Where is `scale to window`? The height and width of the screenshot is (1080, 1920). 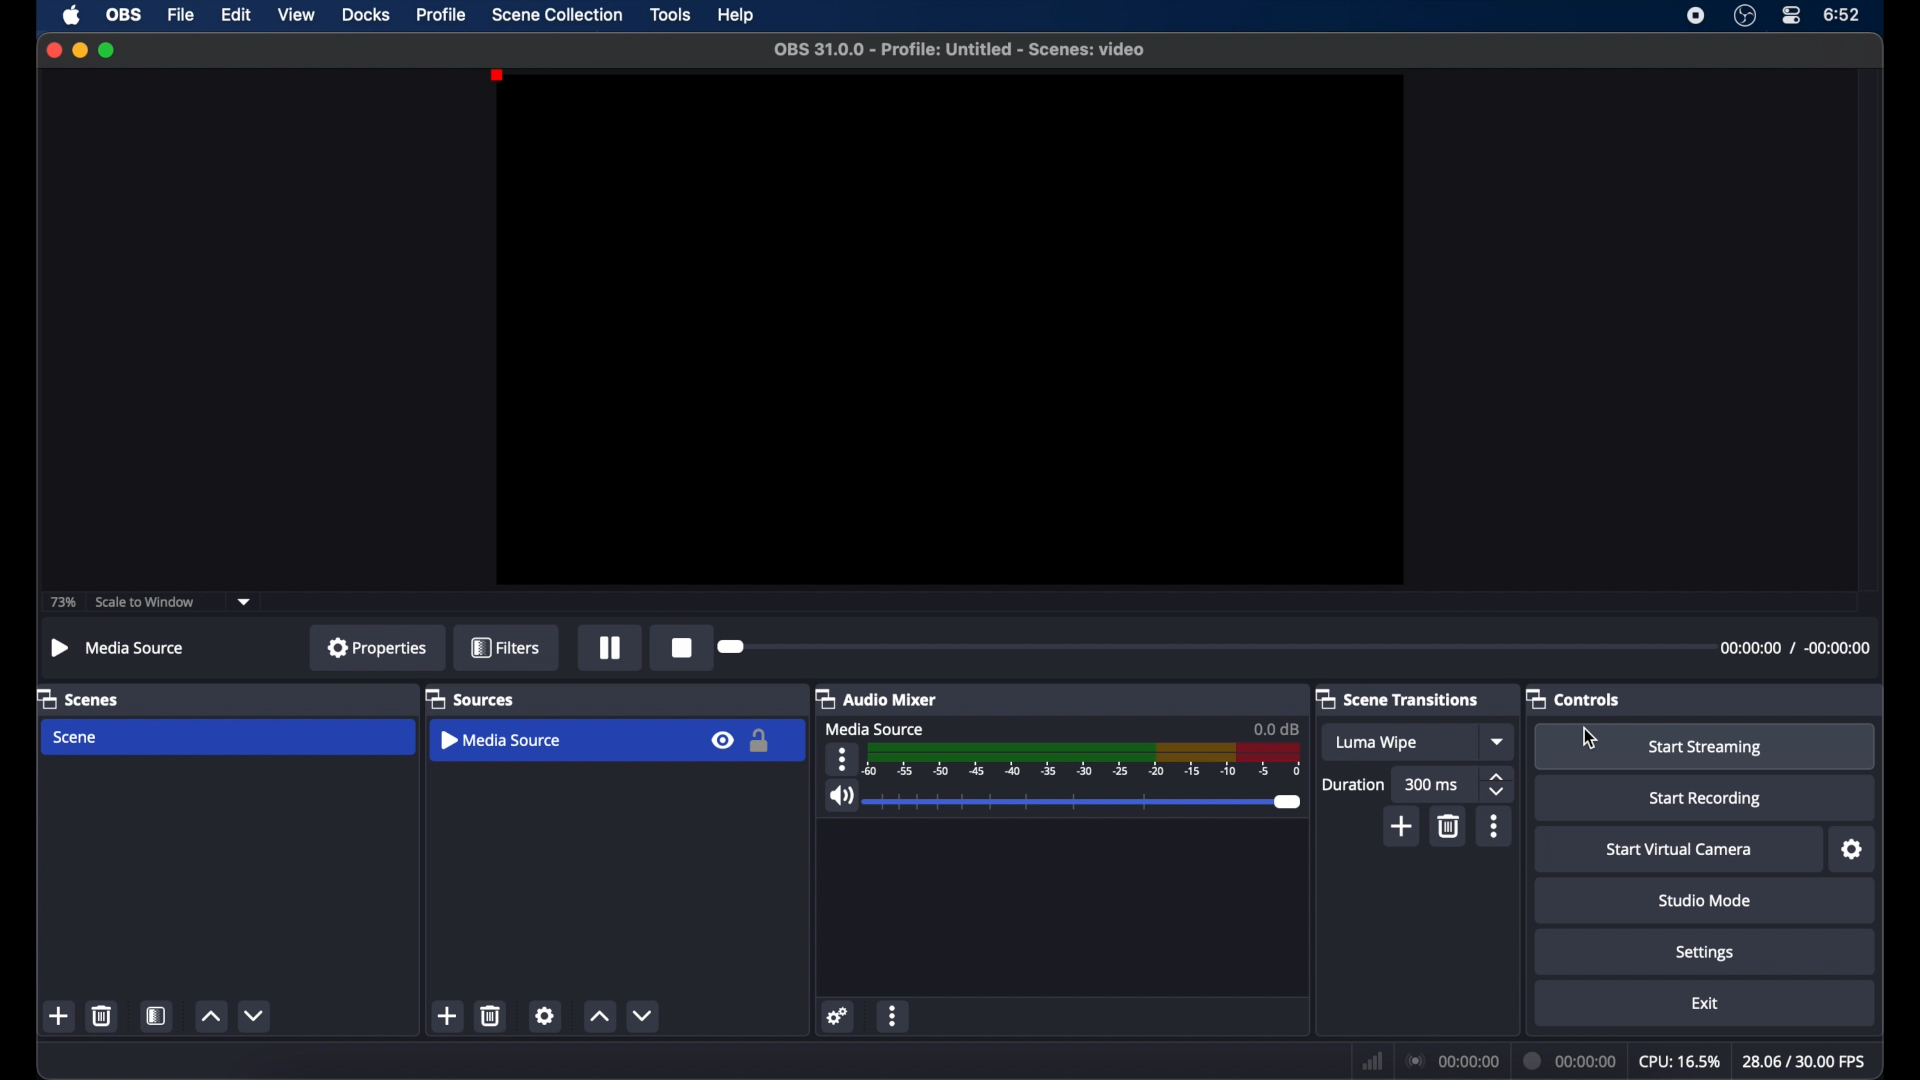
scale to window is located at coordinates (144, 602).